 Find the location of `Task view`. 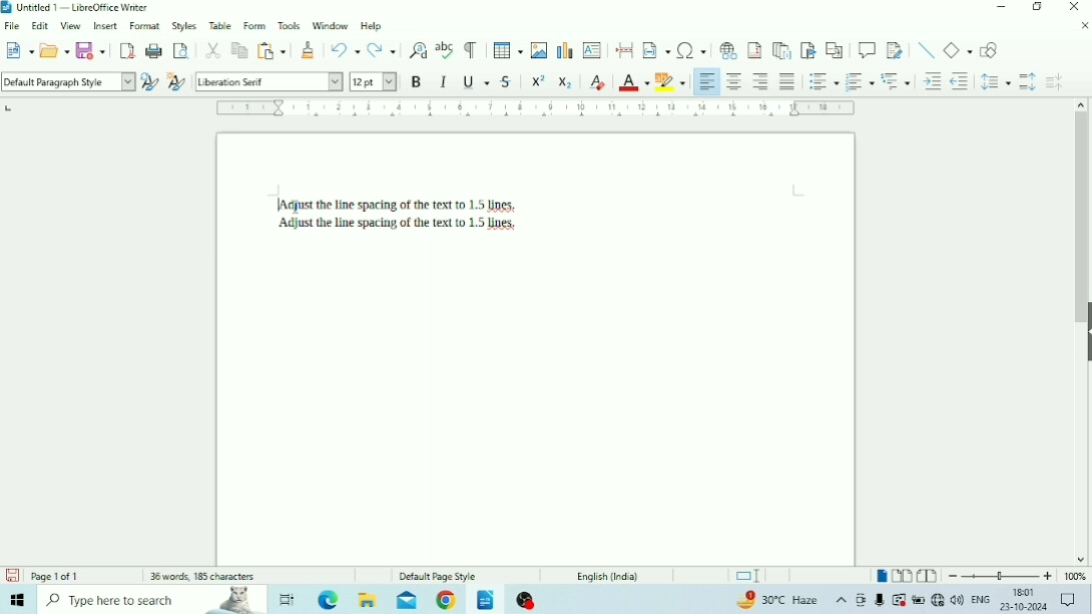

Task view is located at coordinates (287, 599).